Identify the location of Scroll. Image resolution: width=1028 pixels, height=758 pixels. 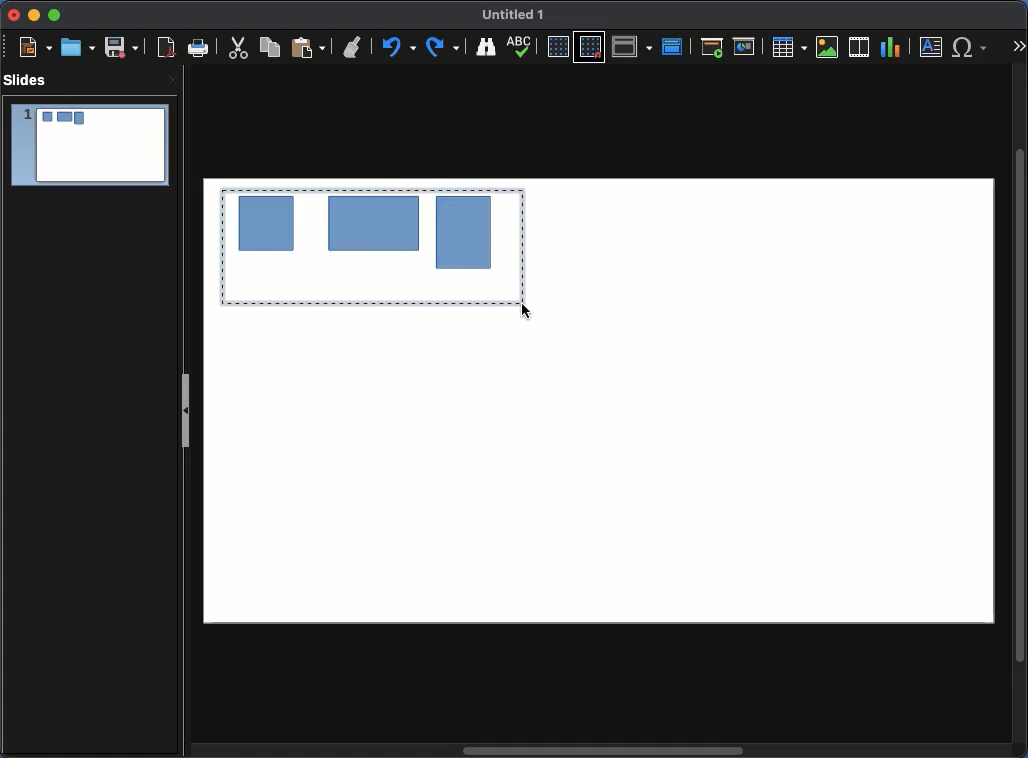
(1022, 404).